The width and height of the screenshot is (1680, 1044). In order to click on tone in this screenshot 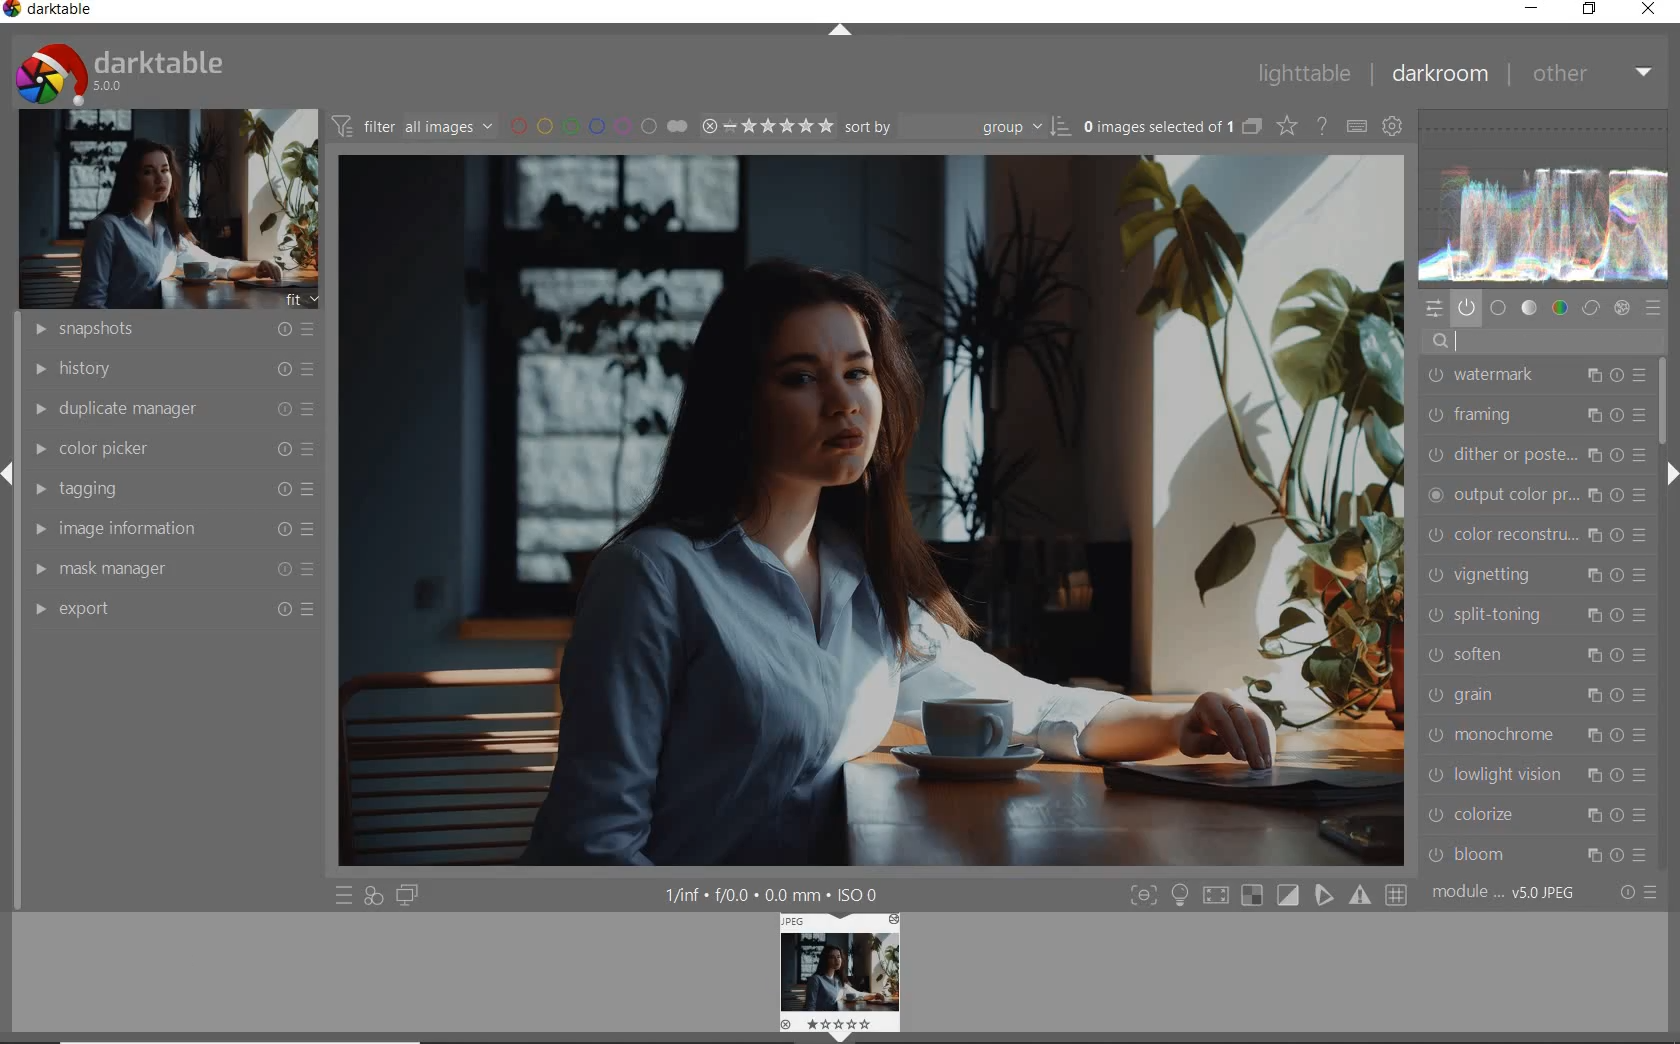, I will do `click(1529, 307)`.